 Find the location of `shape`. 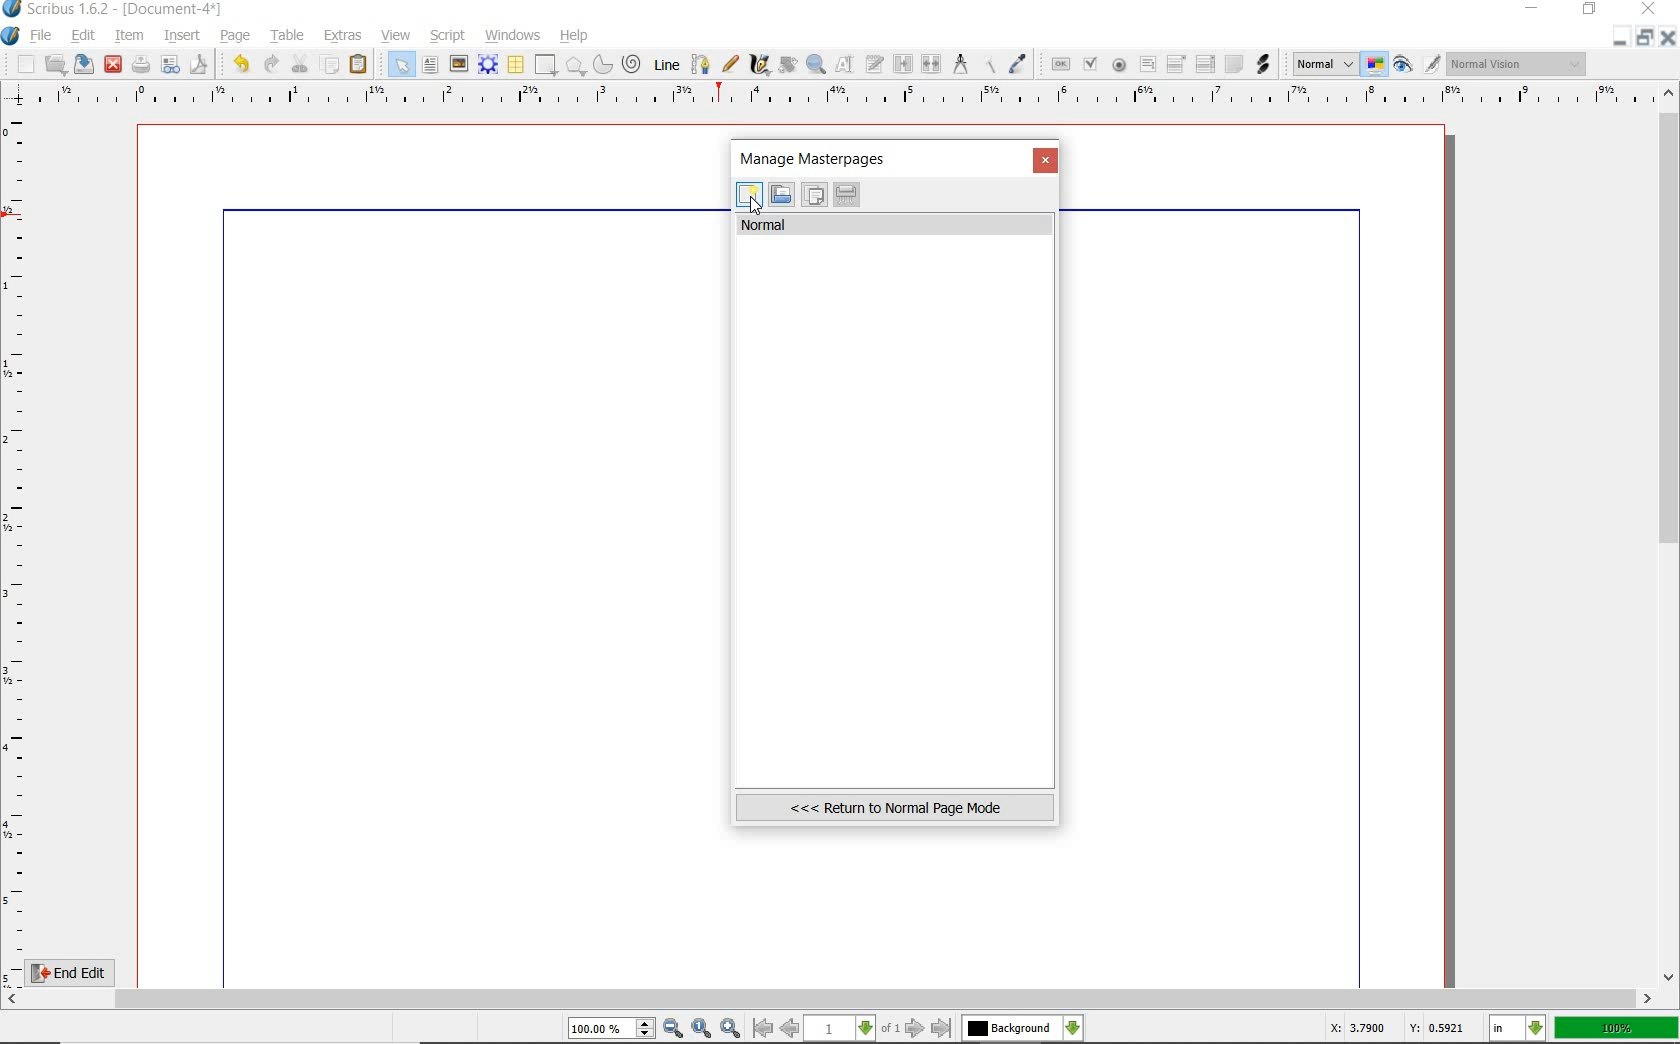

shape is located at coordinates (546, 66).